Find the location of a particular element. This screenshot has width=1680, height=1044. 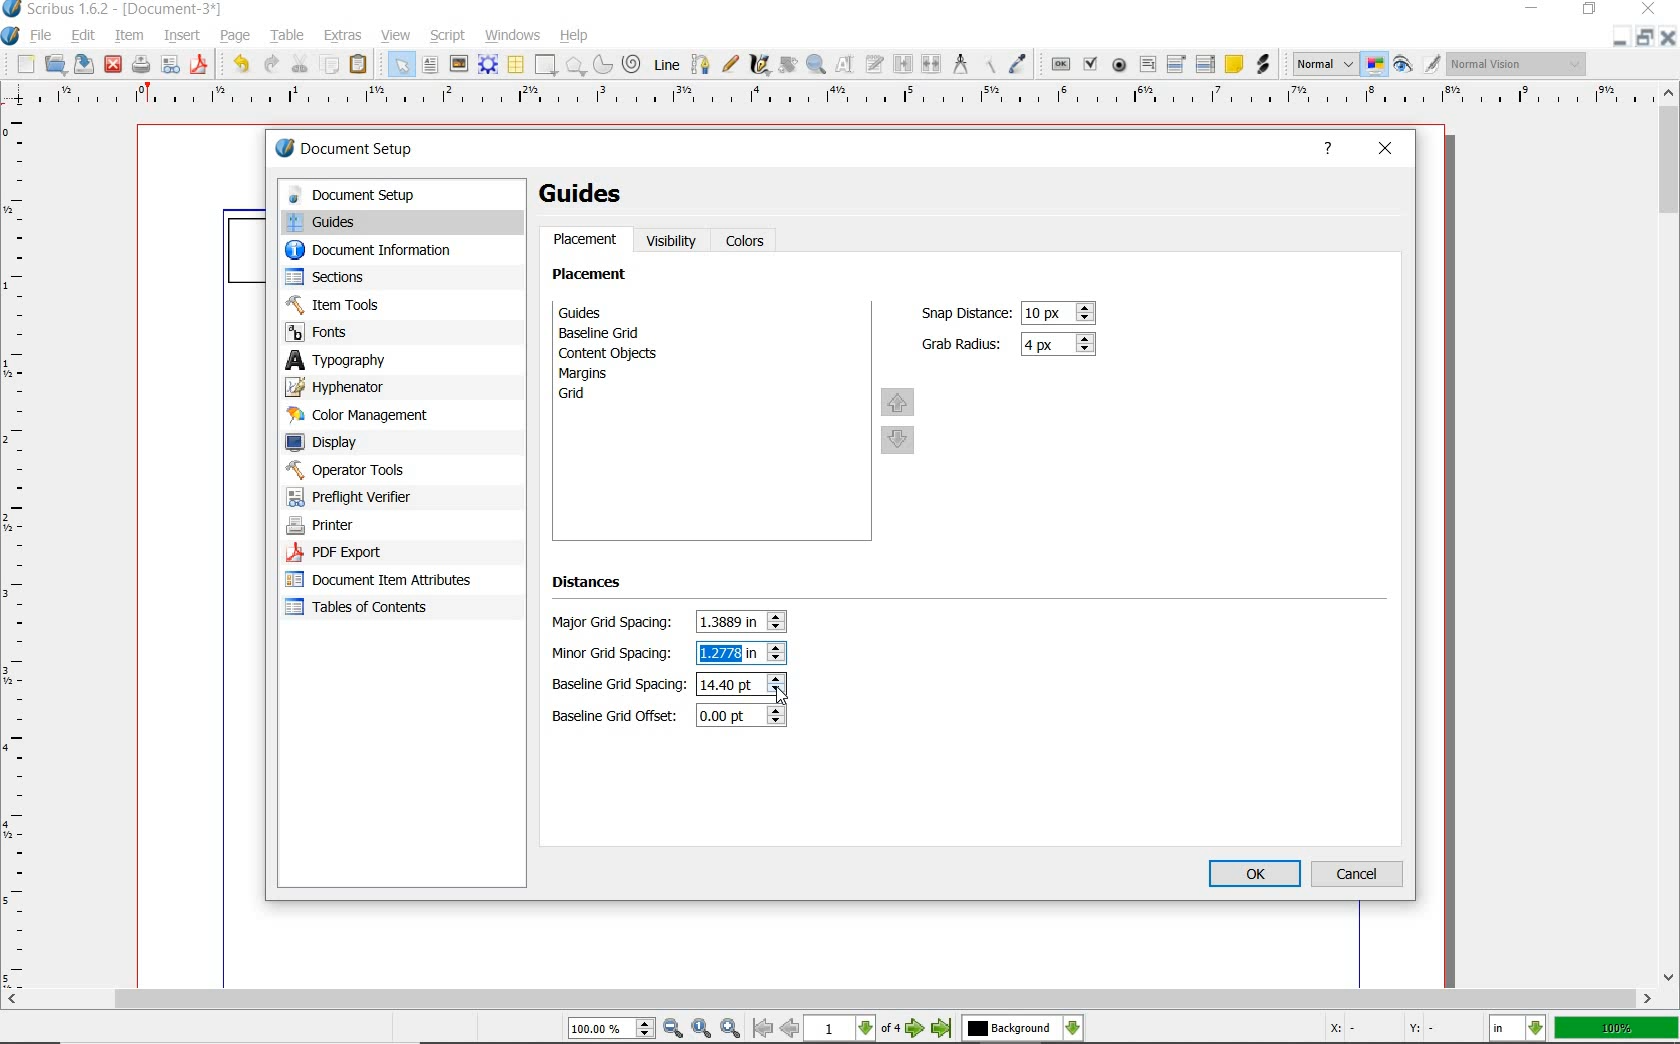

placement is located at coordinates (586, 242).